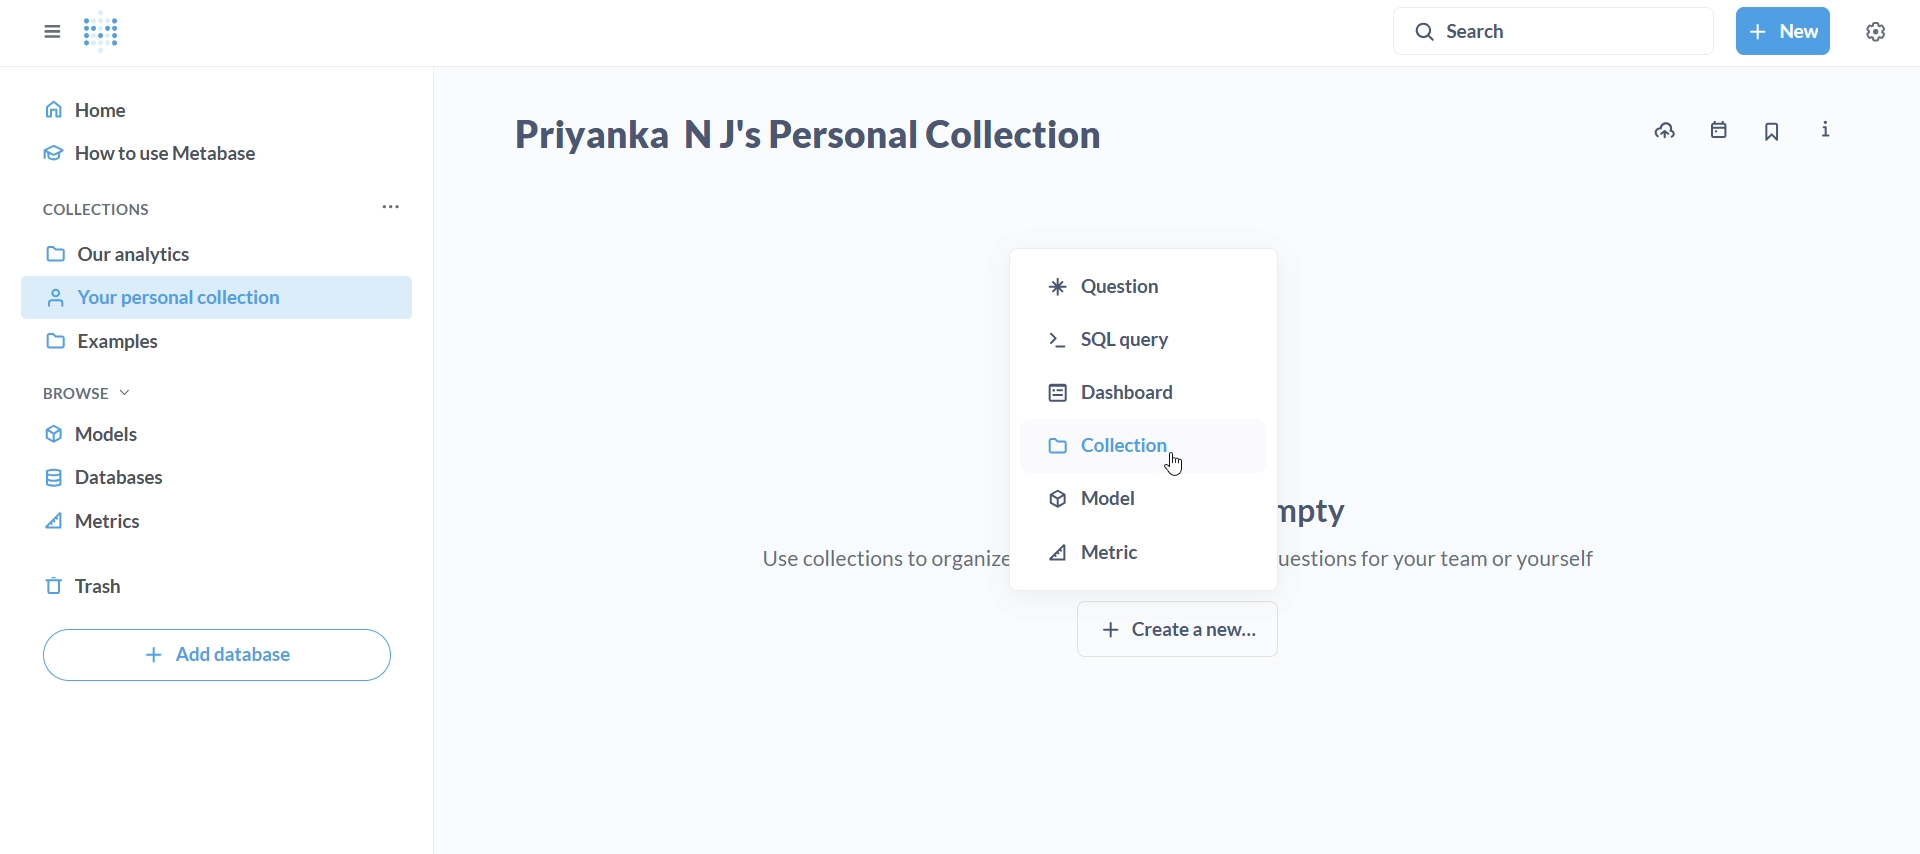  I want to click on search, so click(1556, 27).